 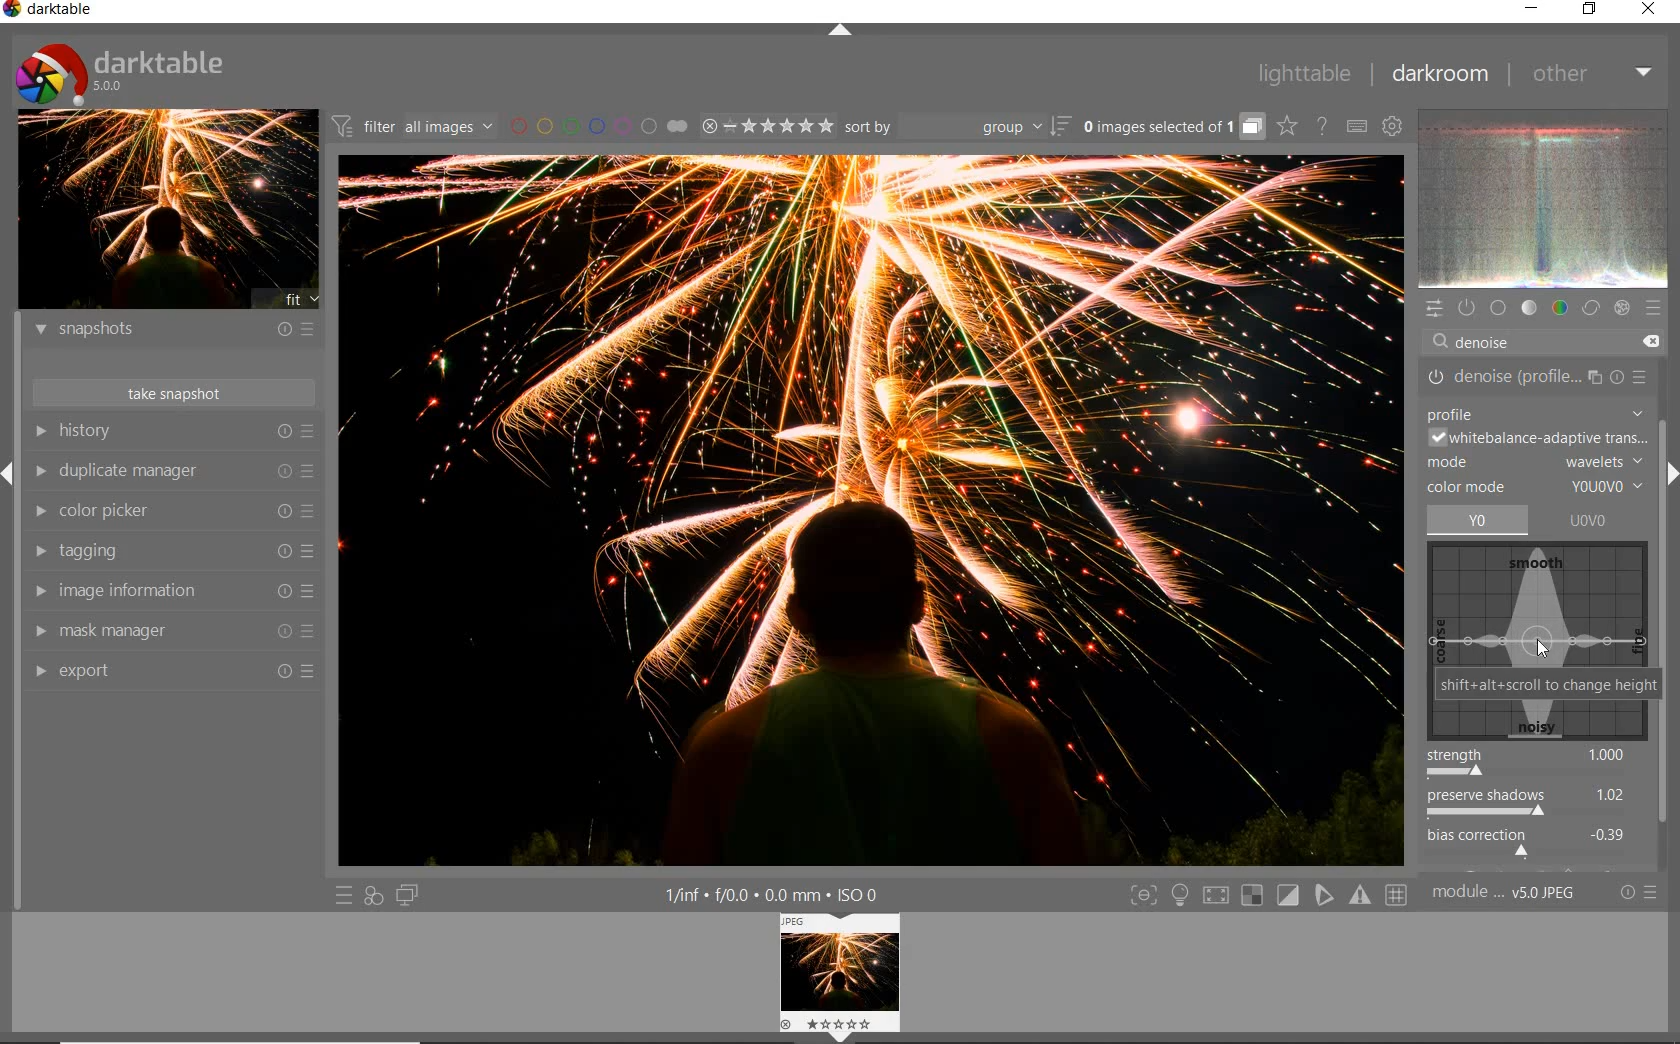 What do you see at coordinates (412, 124) in the screenshot?
I see `filter all images by module order` at bounding box center [412, 124].